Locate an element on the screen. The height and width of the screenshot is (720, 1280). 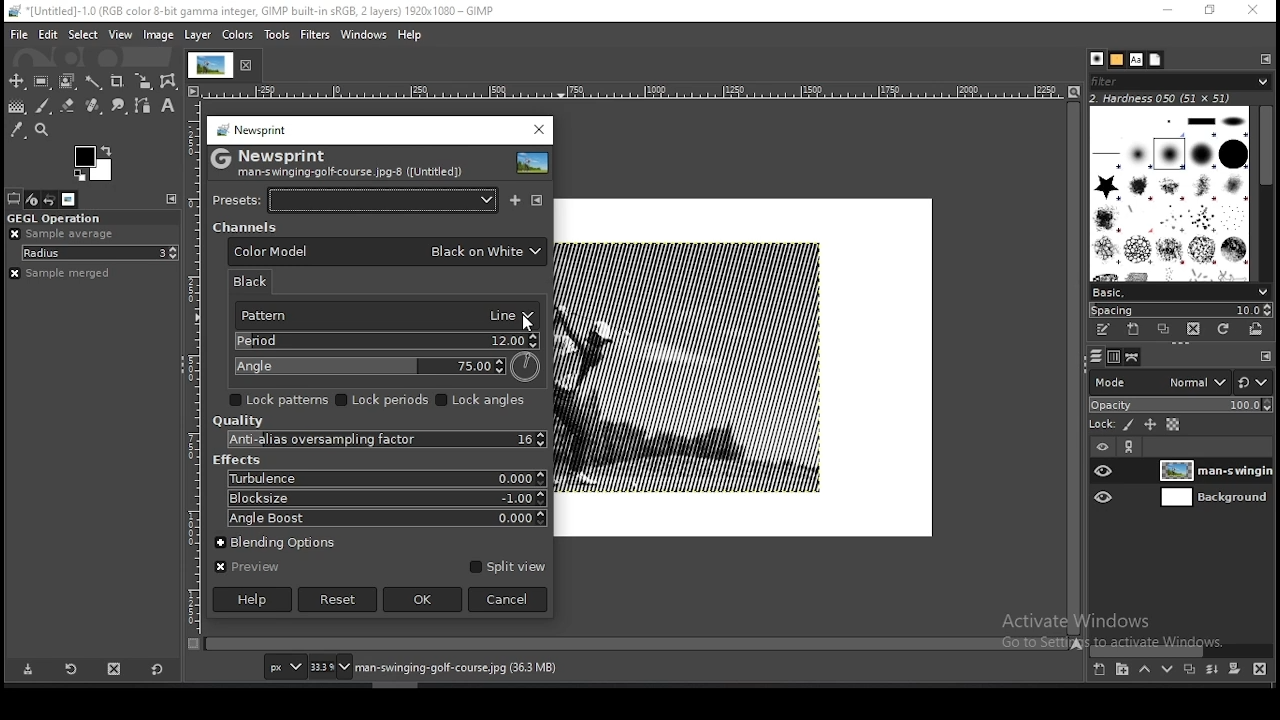
view is located at coordinates (120, 35).